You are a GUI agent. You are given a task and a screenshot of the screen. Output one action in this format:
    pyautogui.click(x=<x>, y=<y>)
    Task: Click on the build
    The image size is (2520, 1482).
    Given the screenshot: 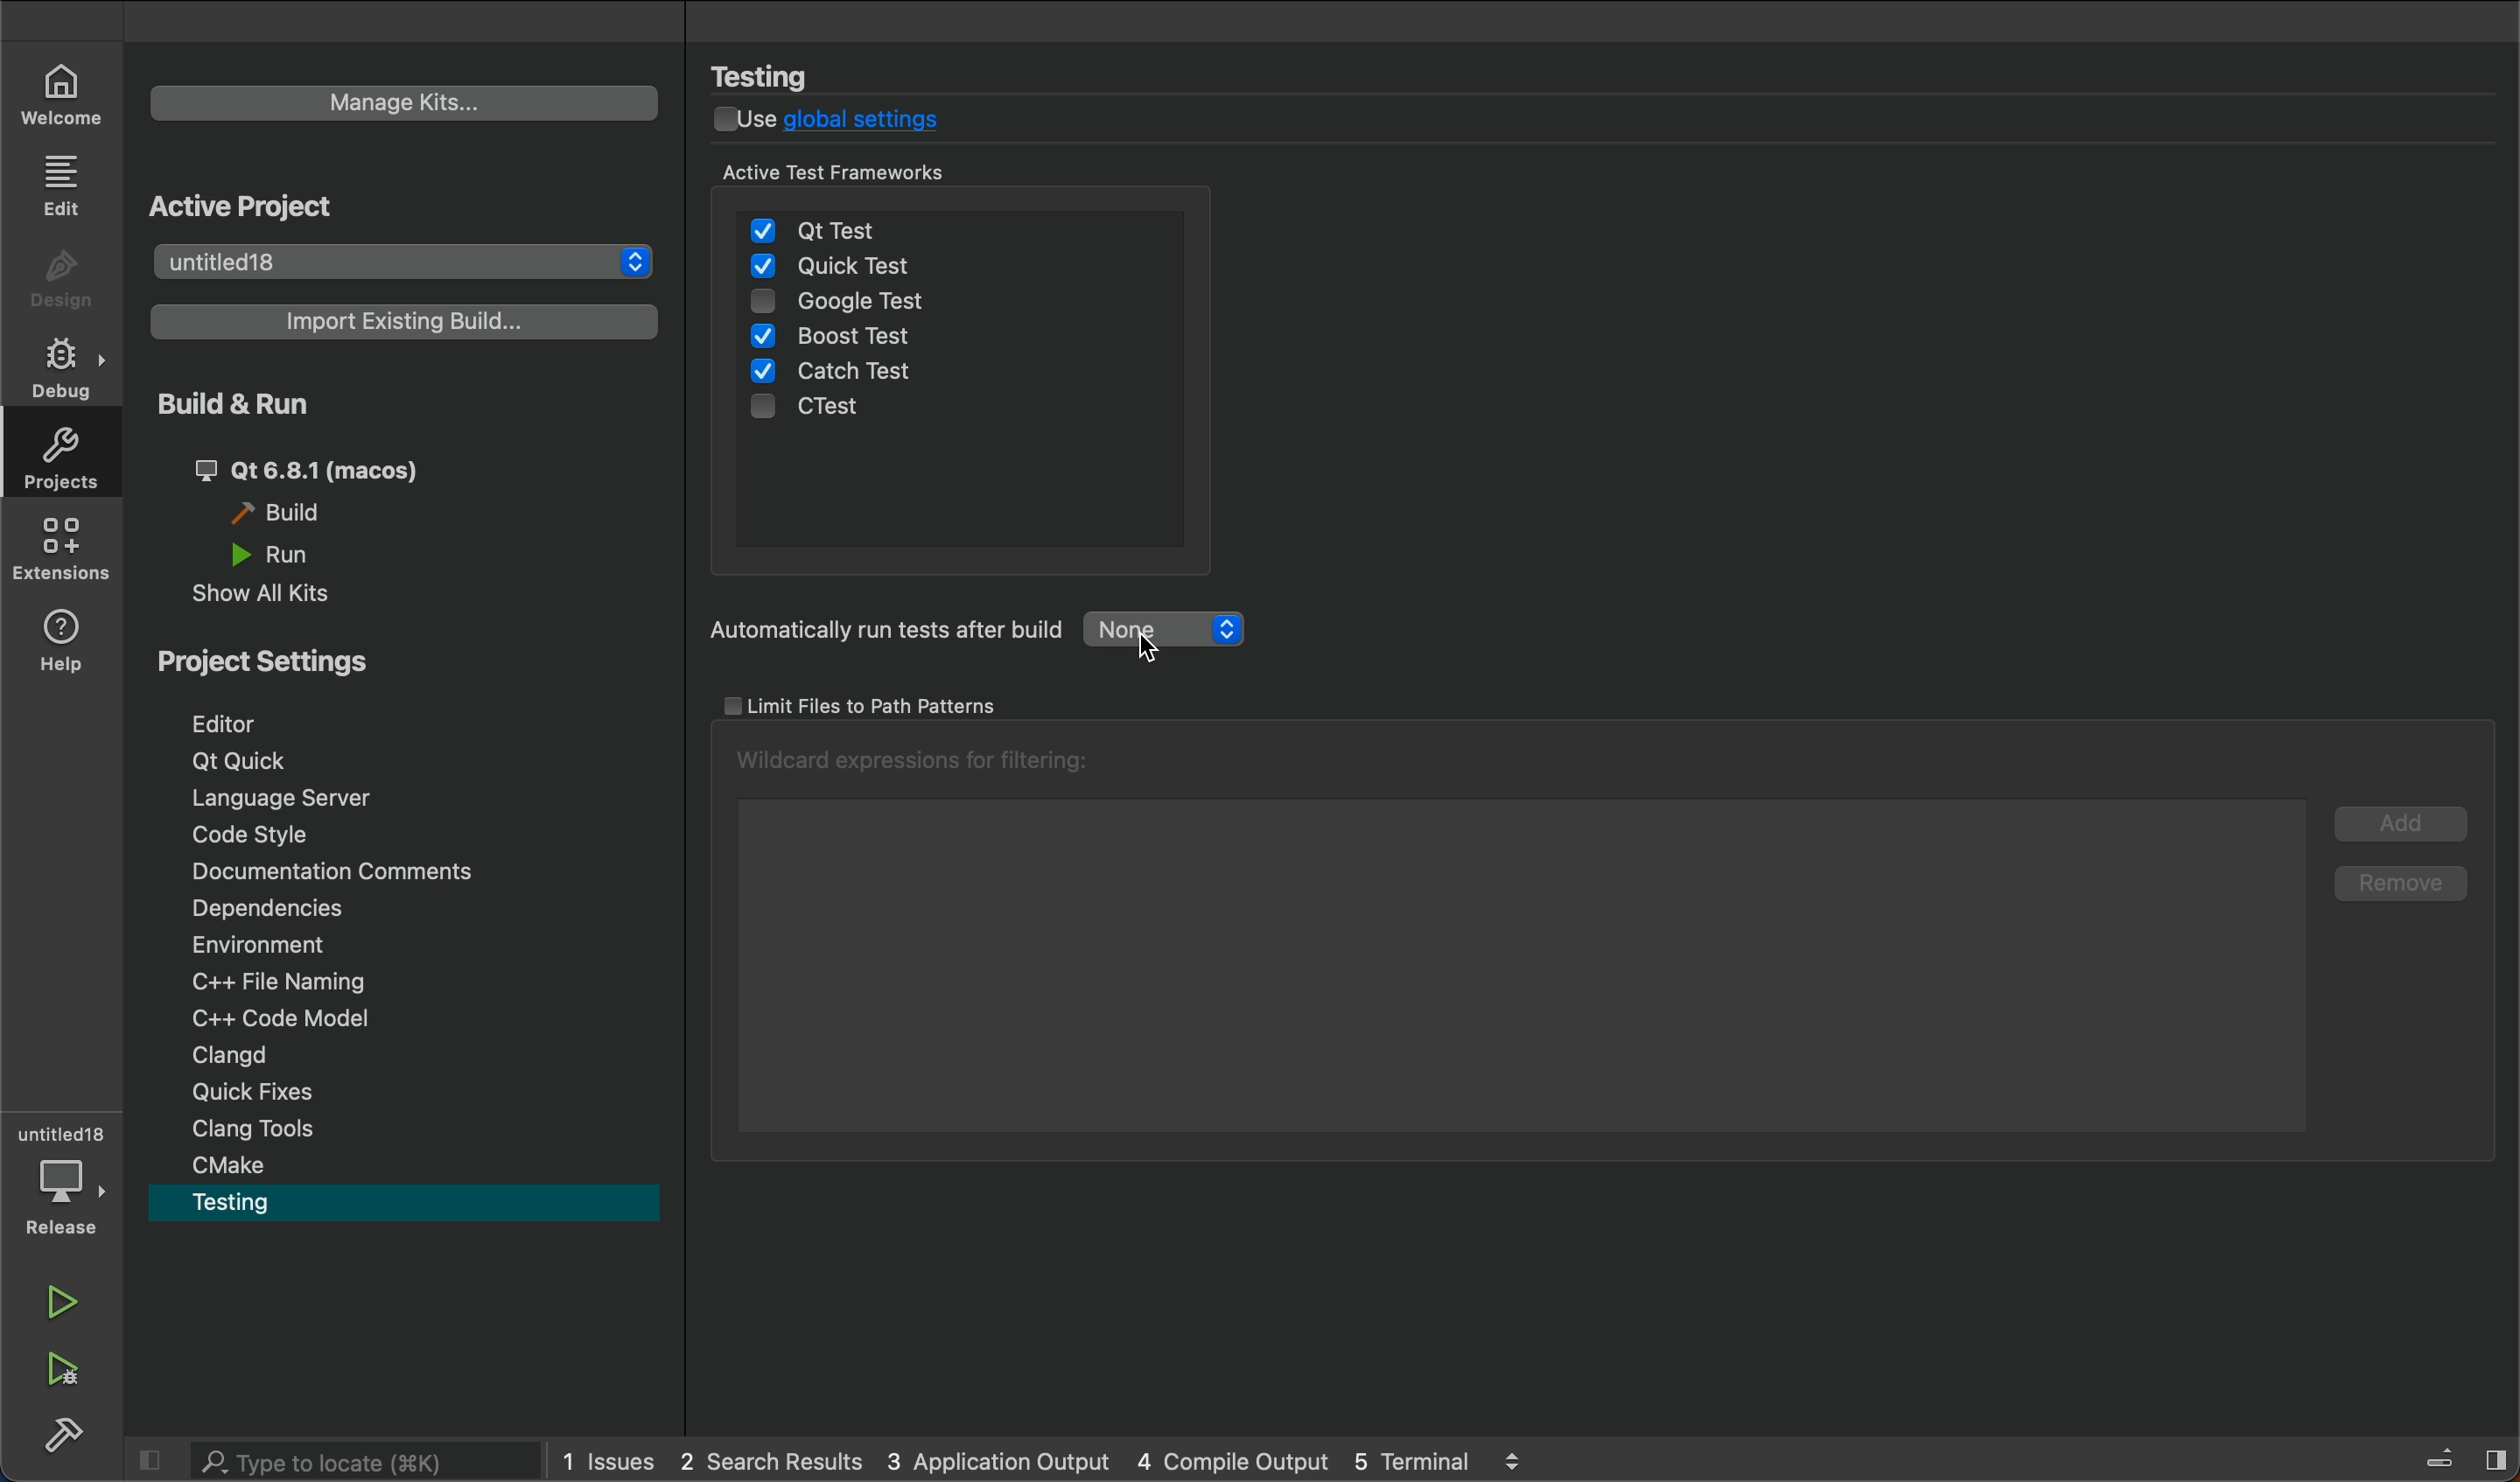 What is the action you would take?
    pyautogui.click(x=290, y=513)
    